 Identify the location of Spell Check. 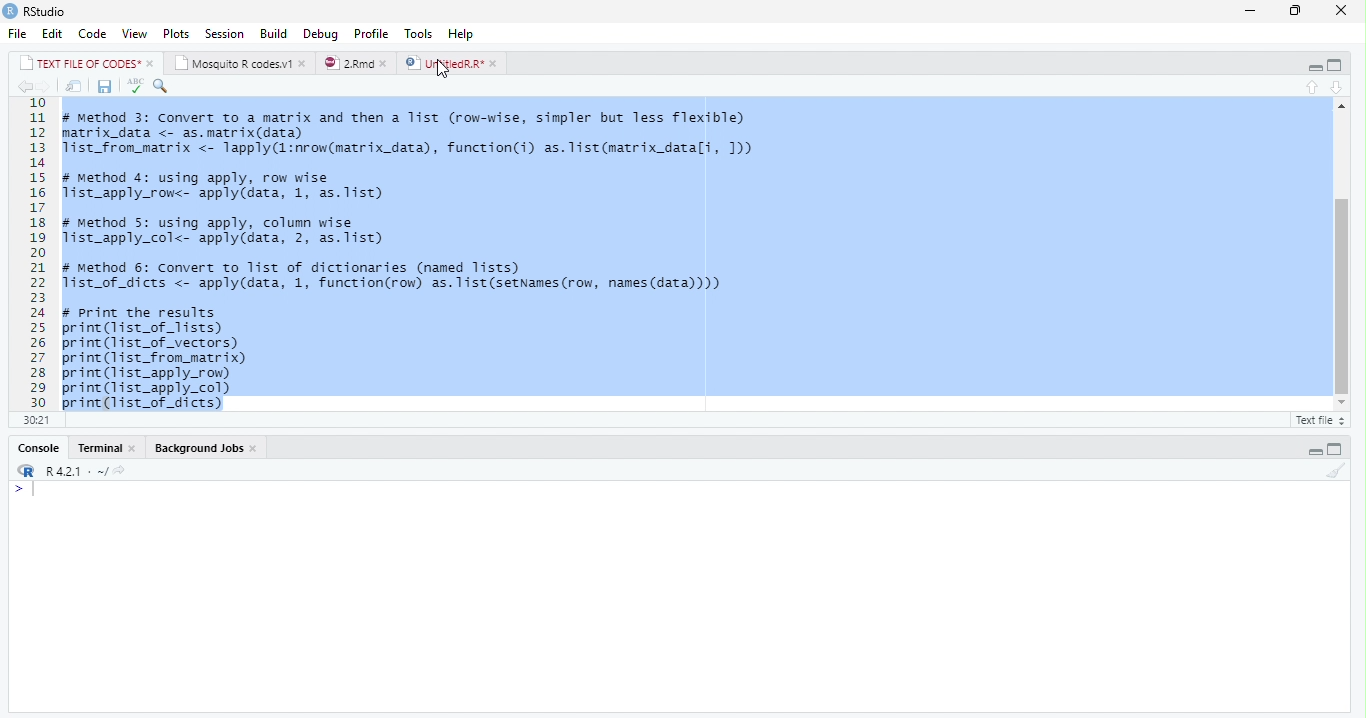
(134, 87).